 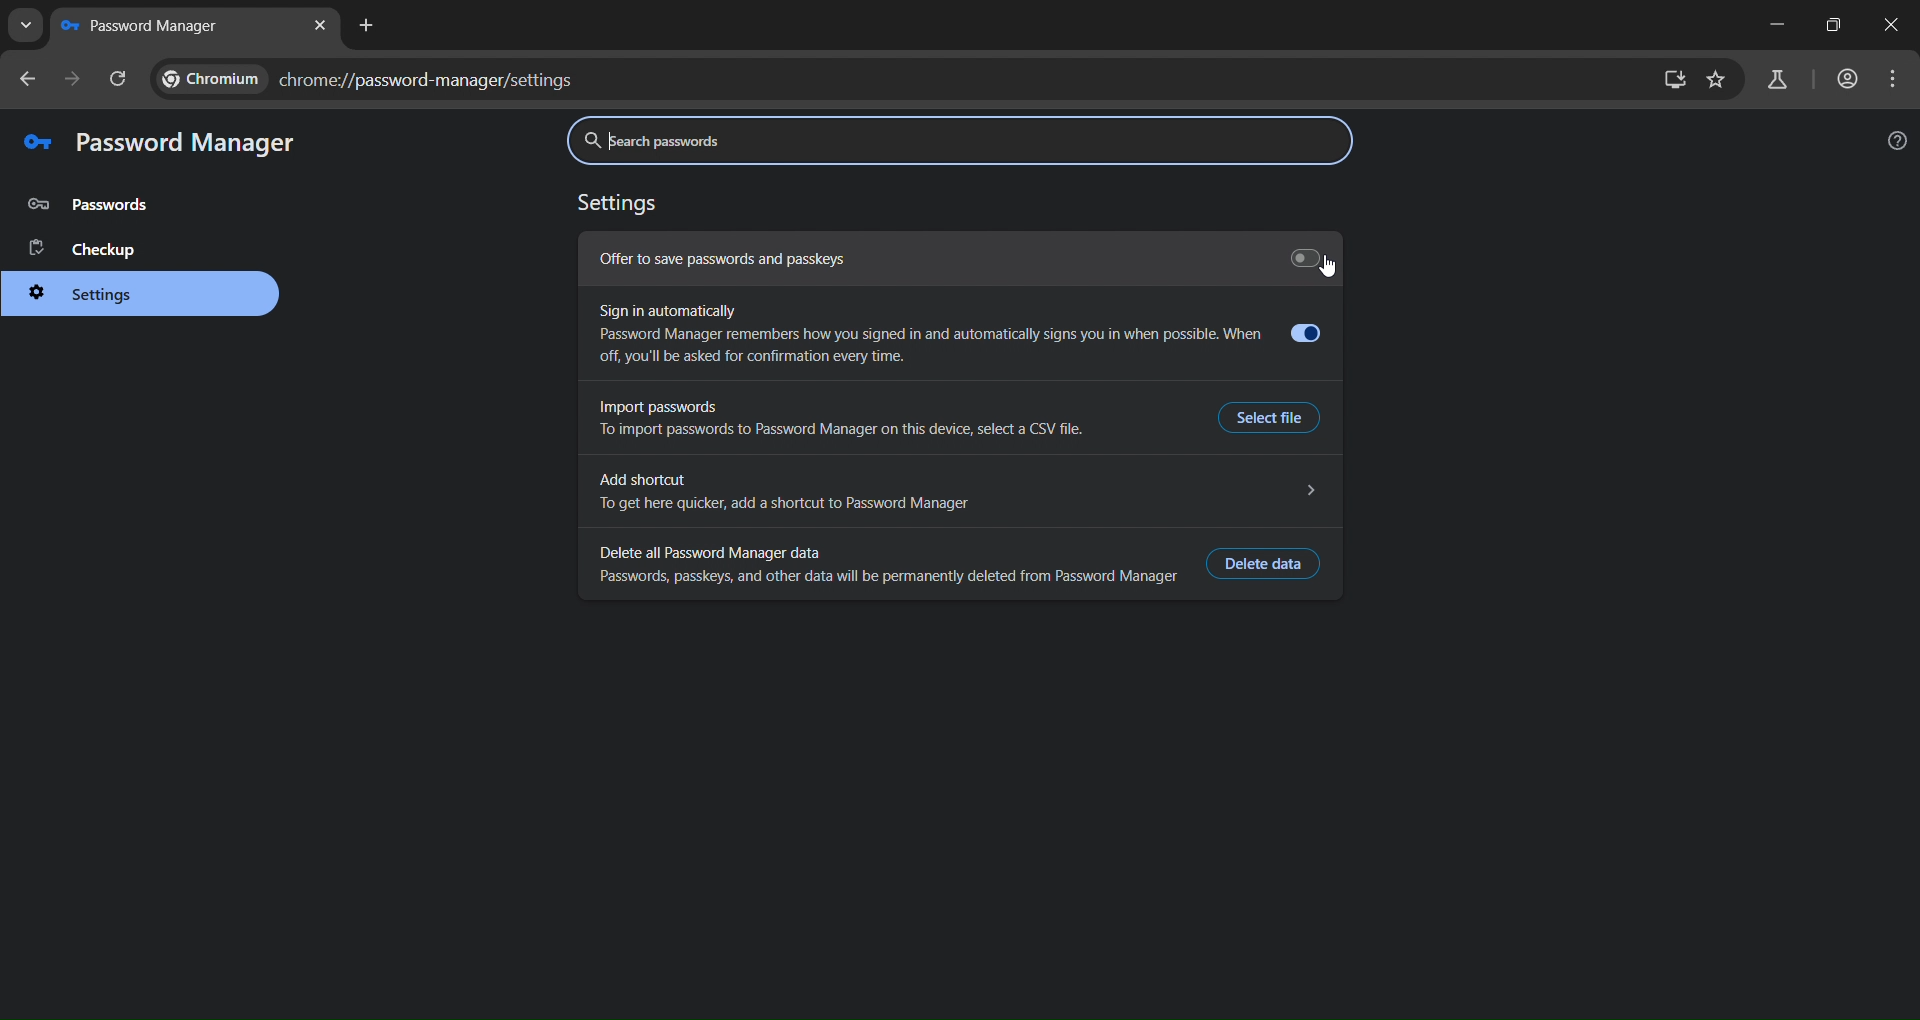 I want to click on Toggle, so click(x=1307, y=257).